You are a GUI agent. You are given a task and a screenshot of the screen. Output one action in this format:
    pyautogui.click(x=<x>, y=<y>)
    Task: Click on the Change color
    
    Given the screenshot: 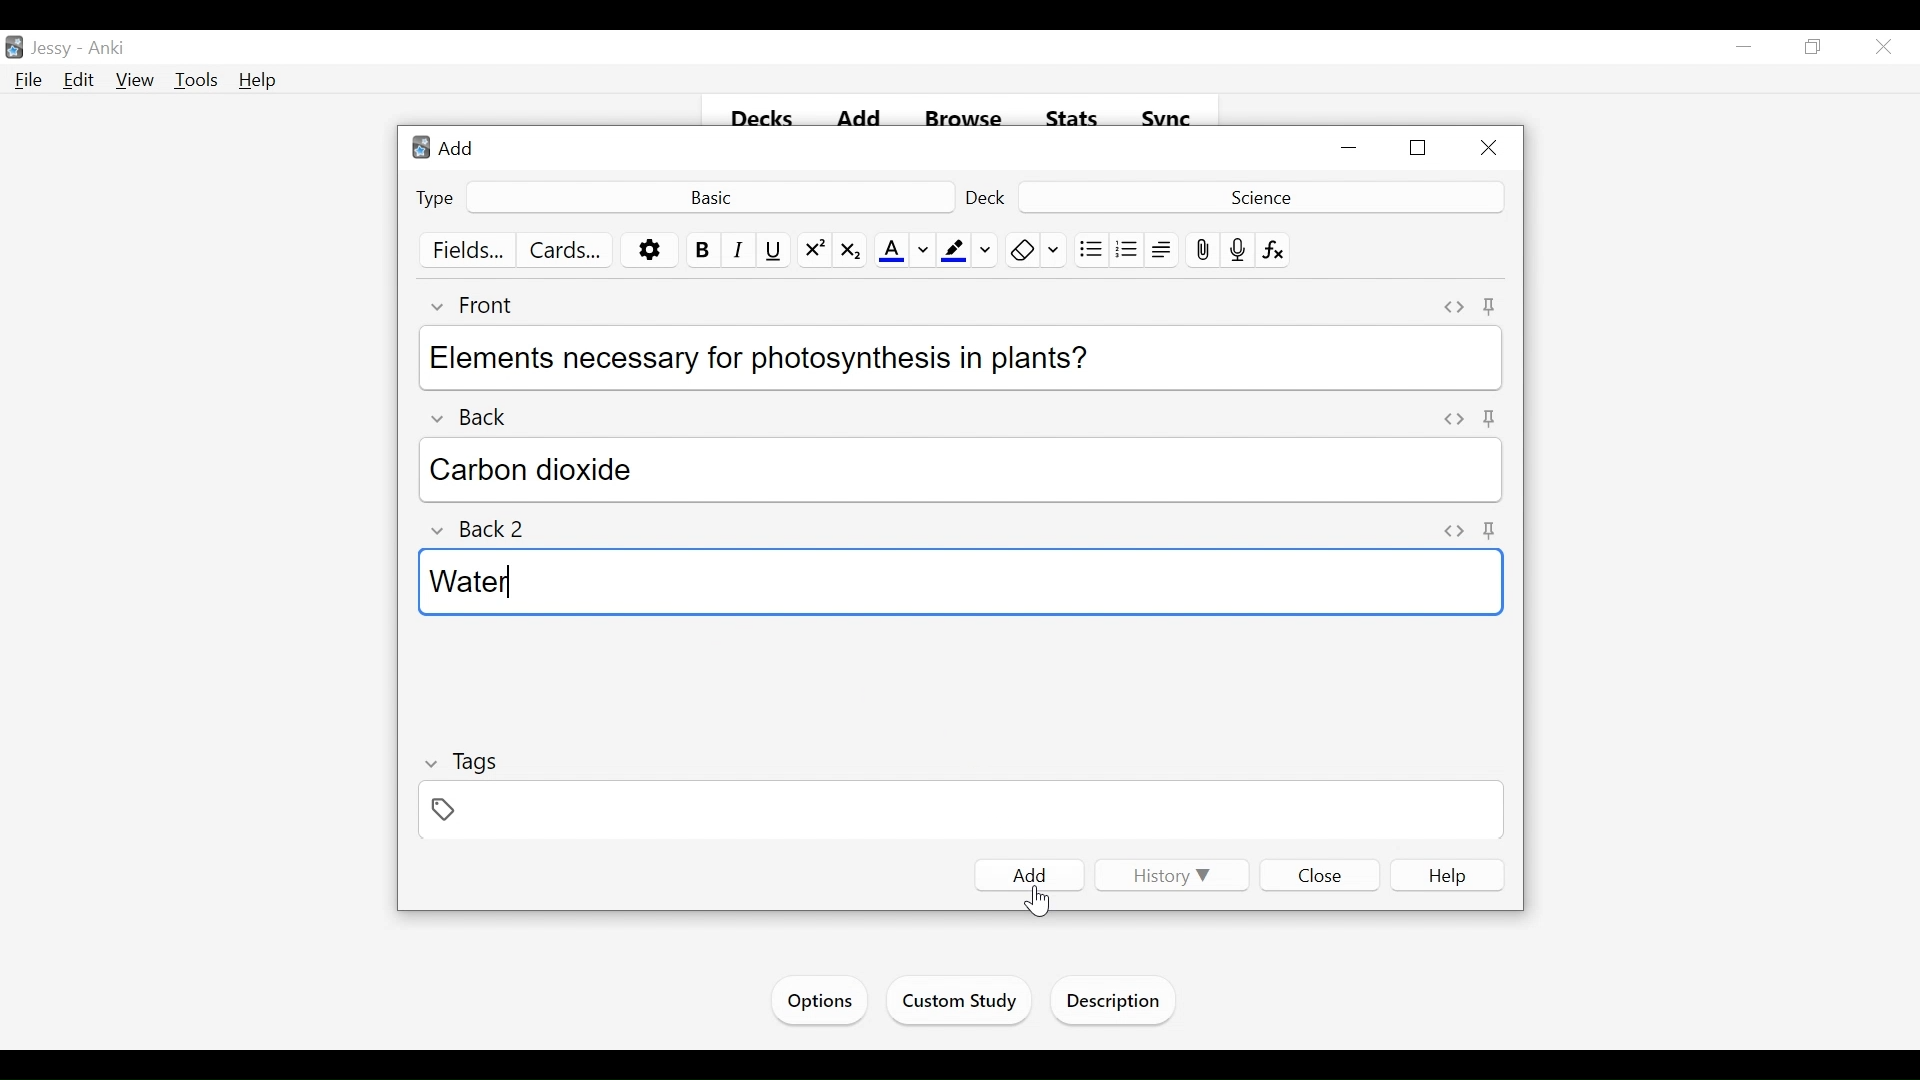 What is the action you would take?
    pyautogui.click(x=1055, y=250)
    